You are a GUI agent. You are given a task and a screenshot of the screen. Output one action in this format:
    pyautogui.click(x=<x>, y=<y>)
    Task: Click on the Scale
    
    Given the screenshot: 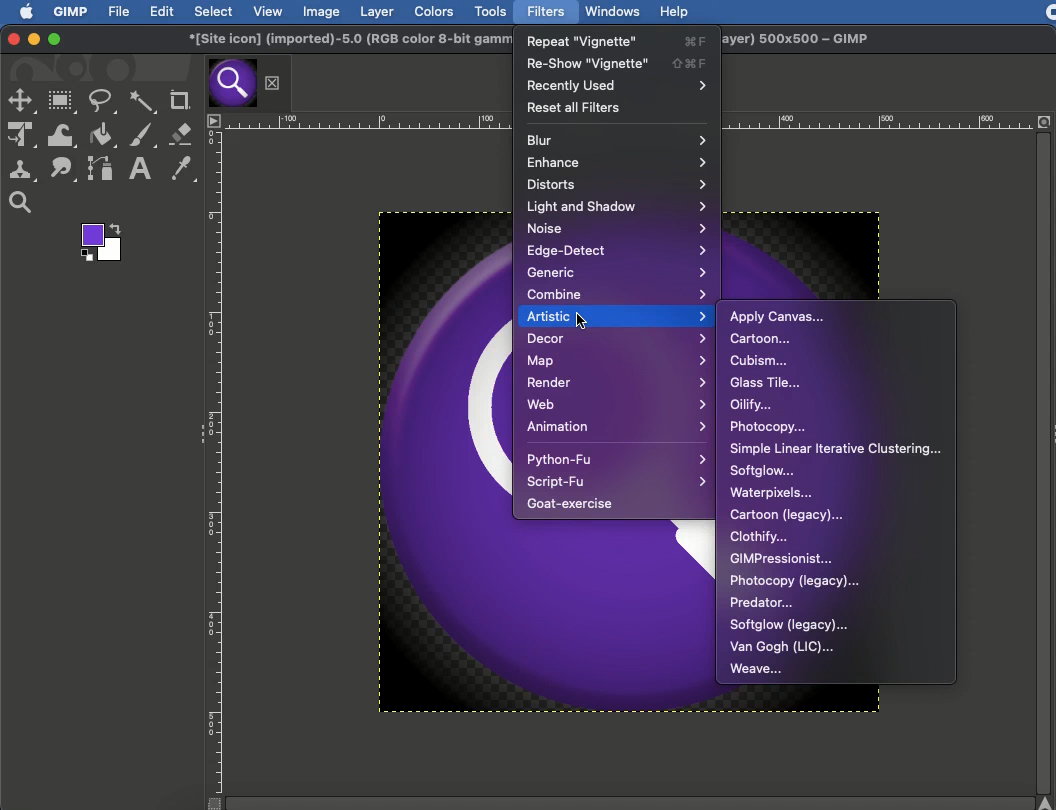 What is the action you would take?
    pyautogui.click(x=365, y=121)
    